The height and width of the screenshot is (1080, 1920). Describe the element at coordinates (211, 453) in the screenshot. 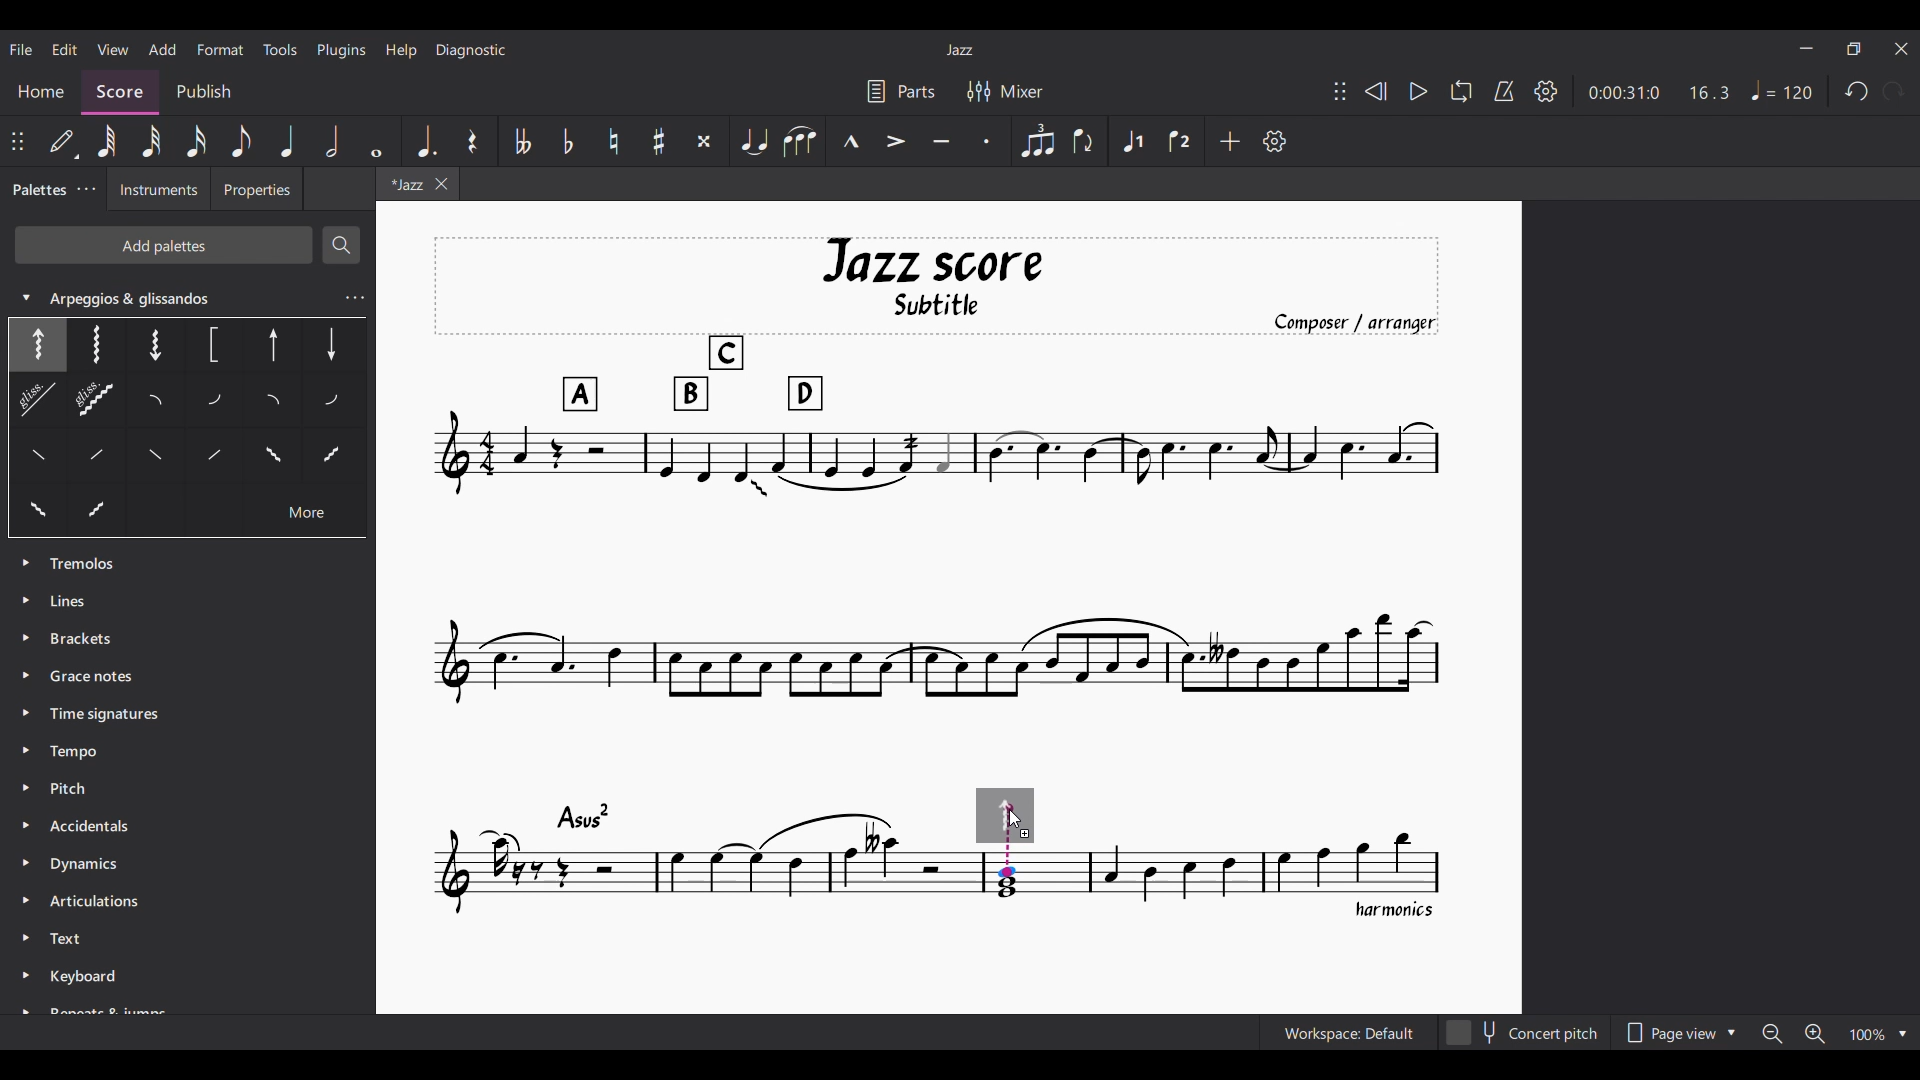

I see `` at that location.